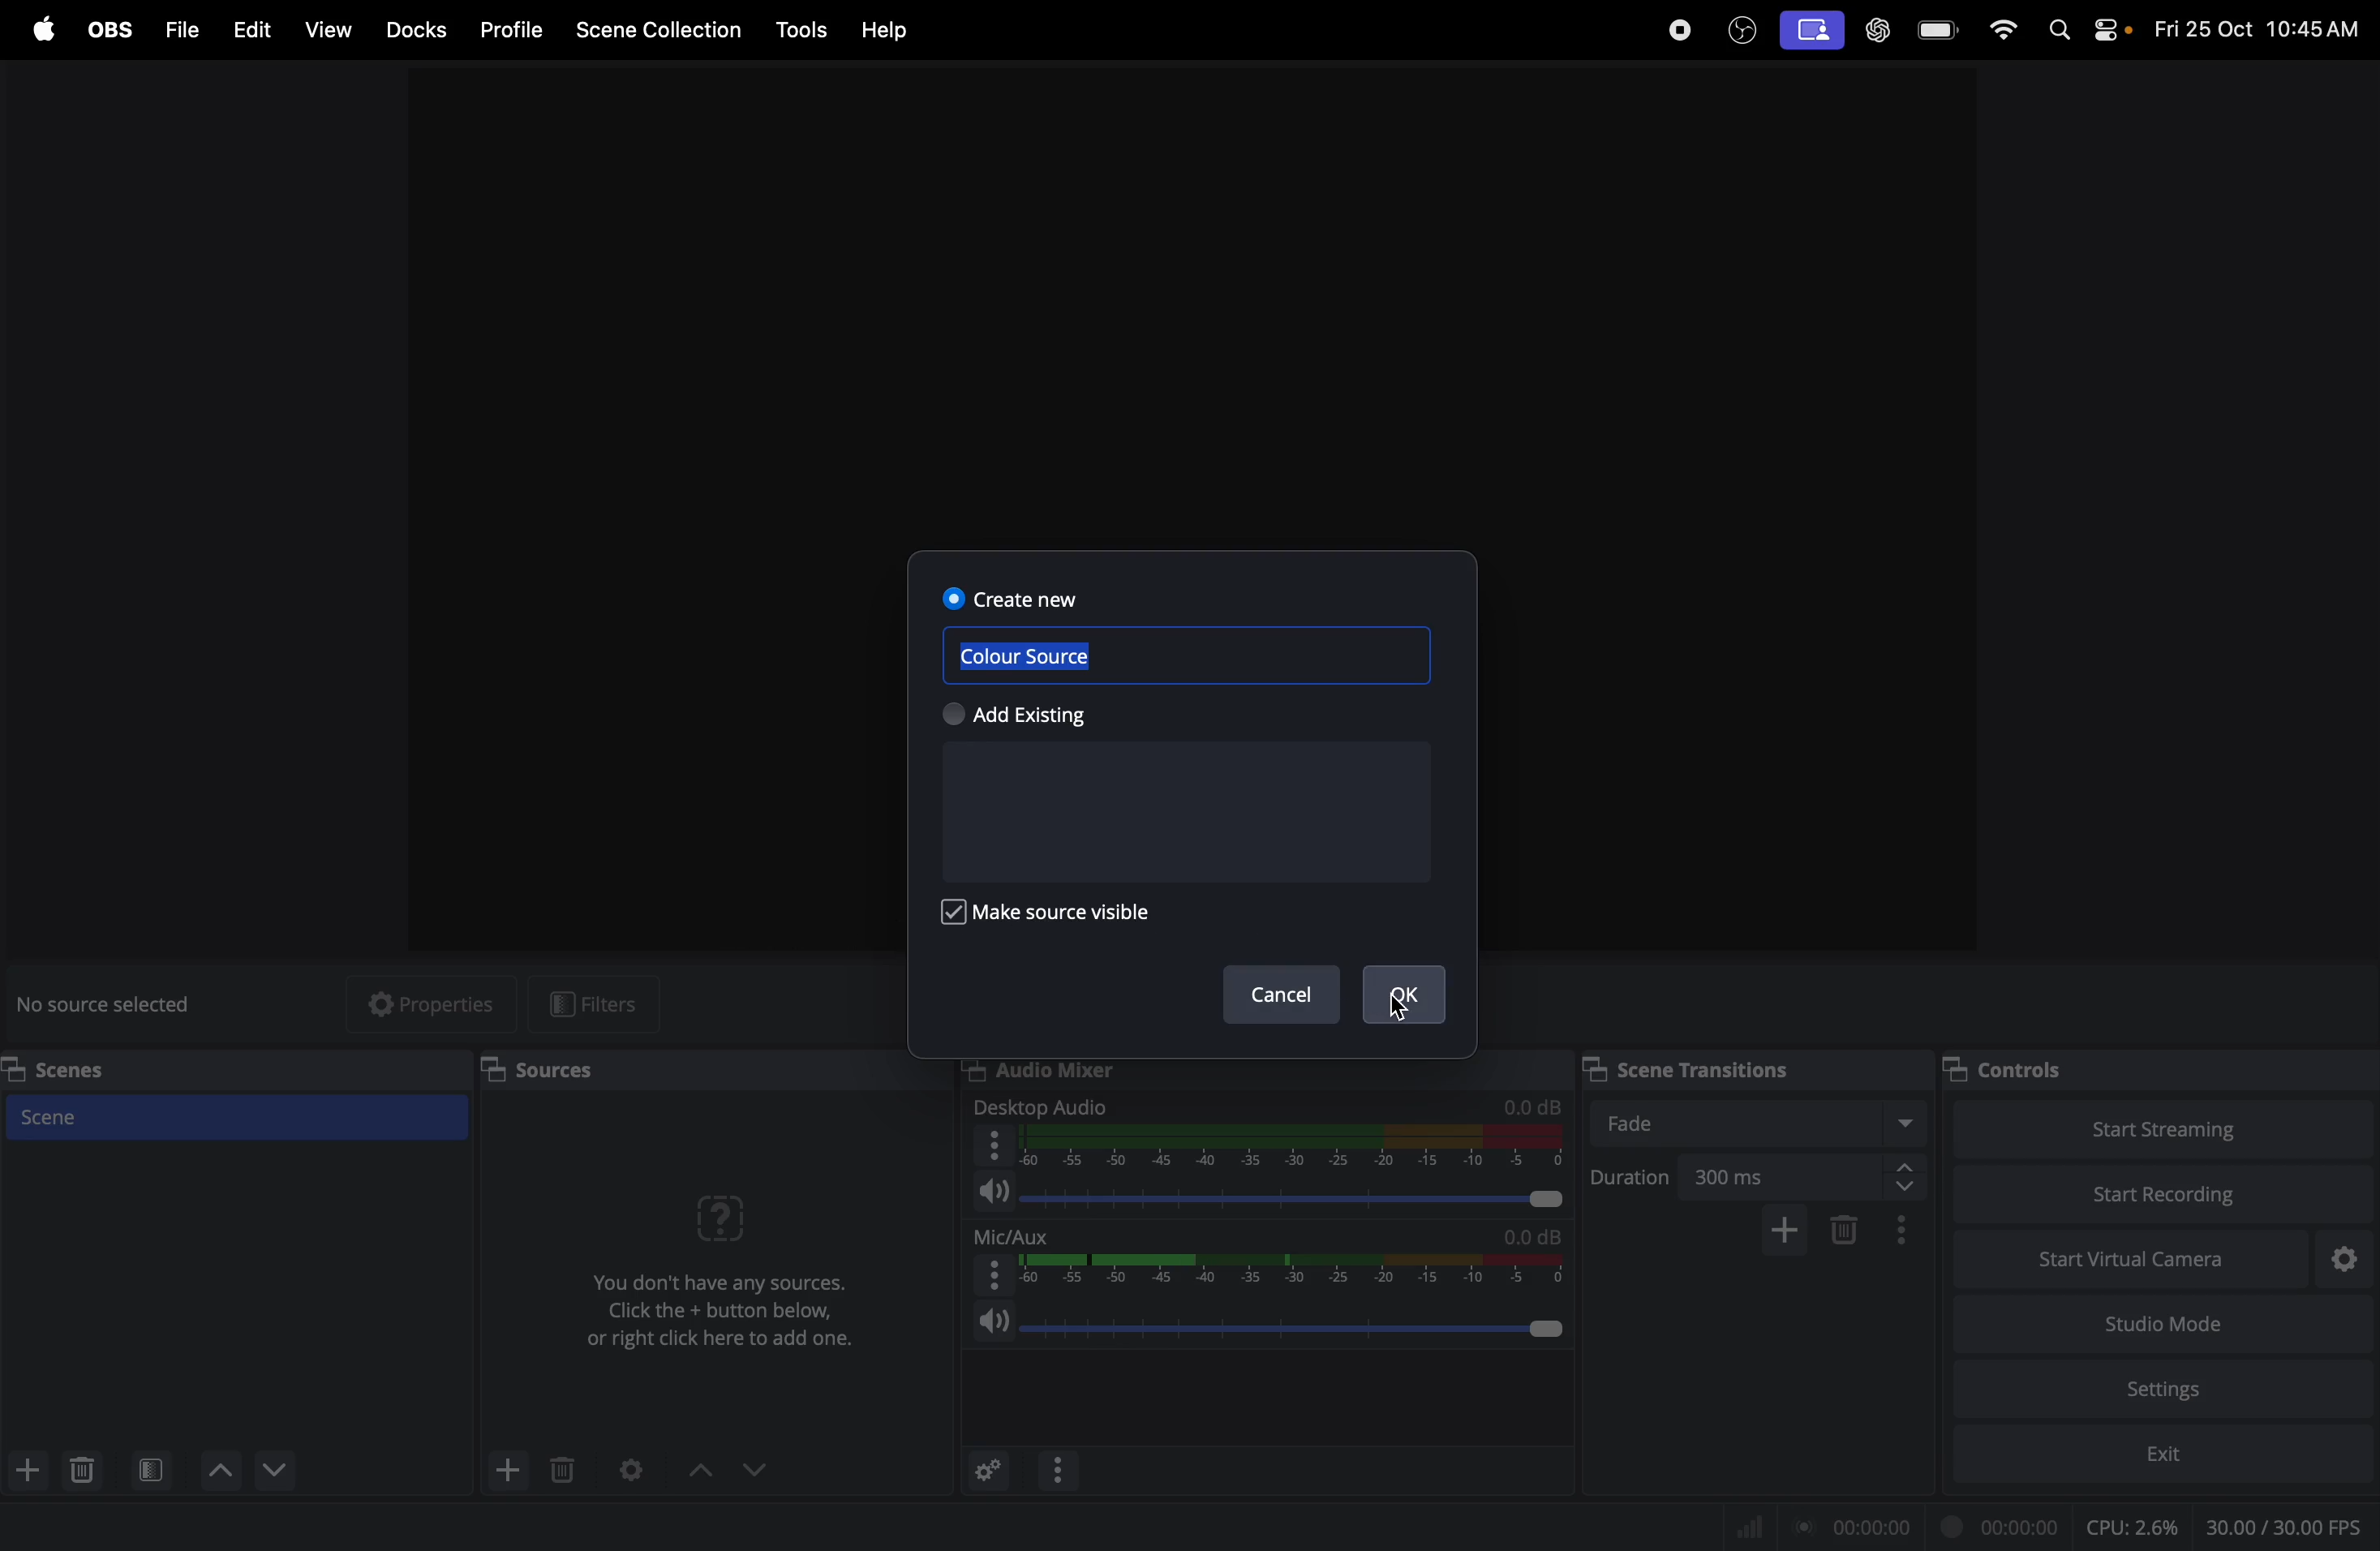 The height and width of the screenshot is (1551, 2380). I want to click on Scene transitions, so click(1680, 1071).